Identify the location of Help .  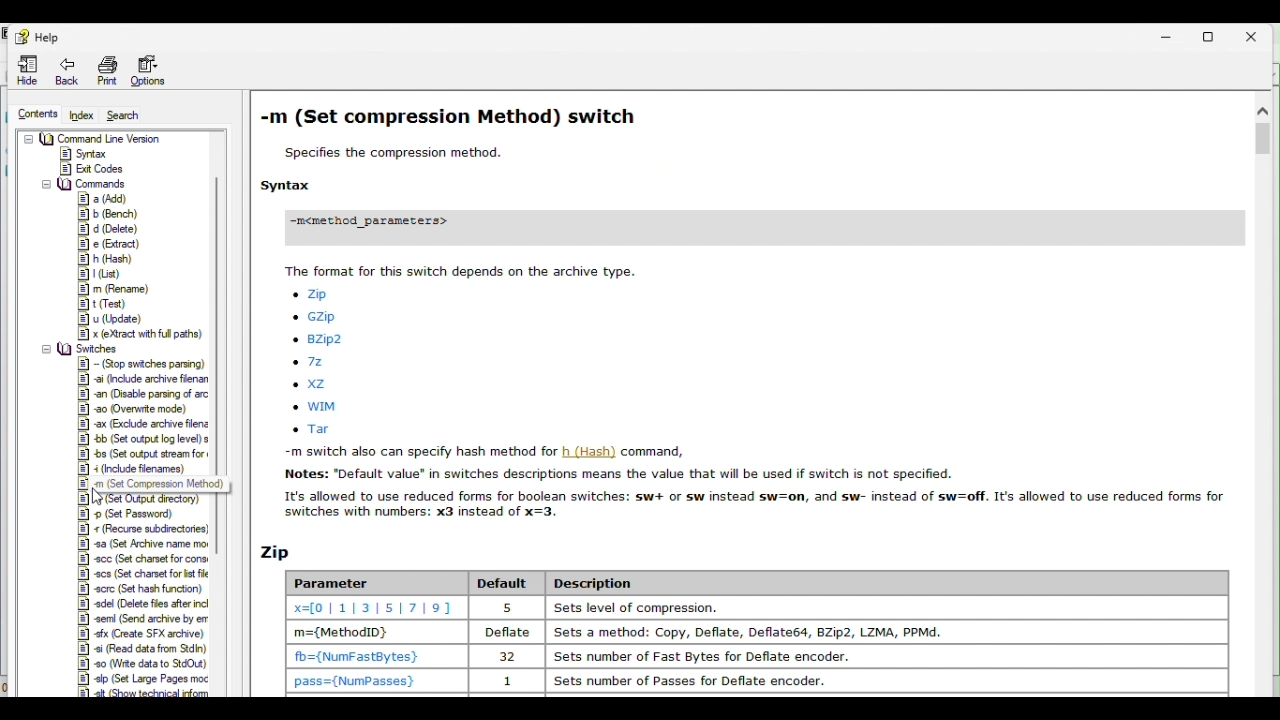
(43, 35).